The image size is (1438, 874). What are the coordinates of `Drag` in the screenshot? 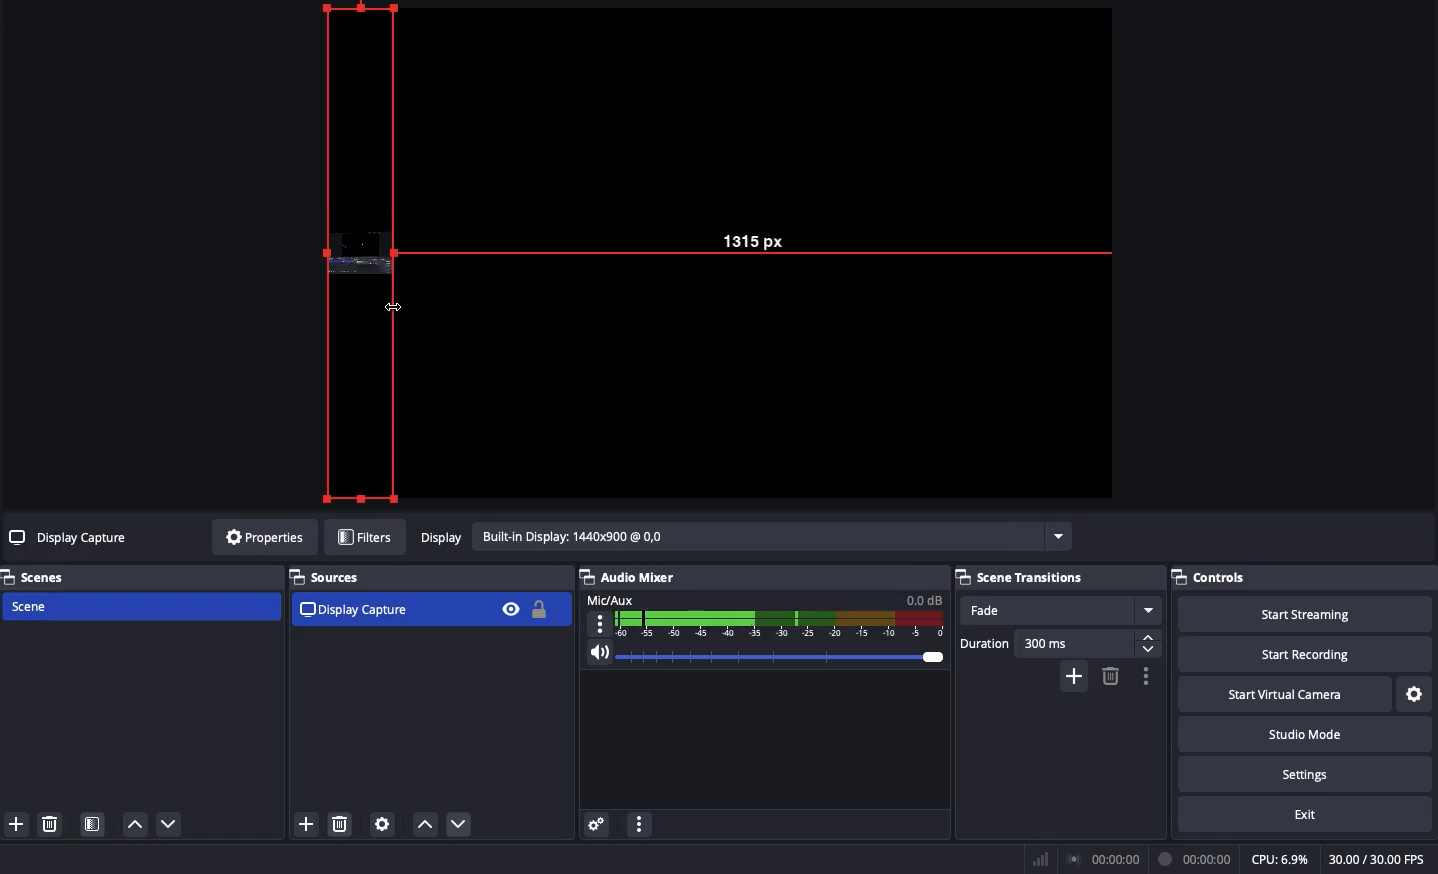 It's located at (359, 253).